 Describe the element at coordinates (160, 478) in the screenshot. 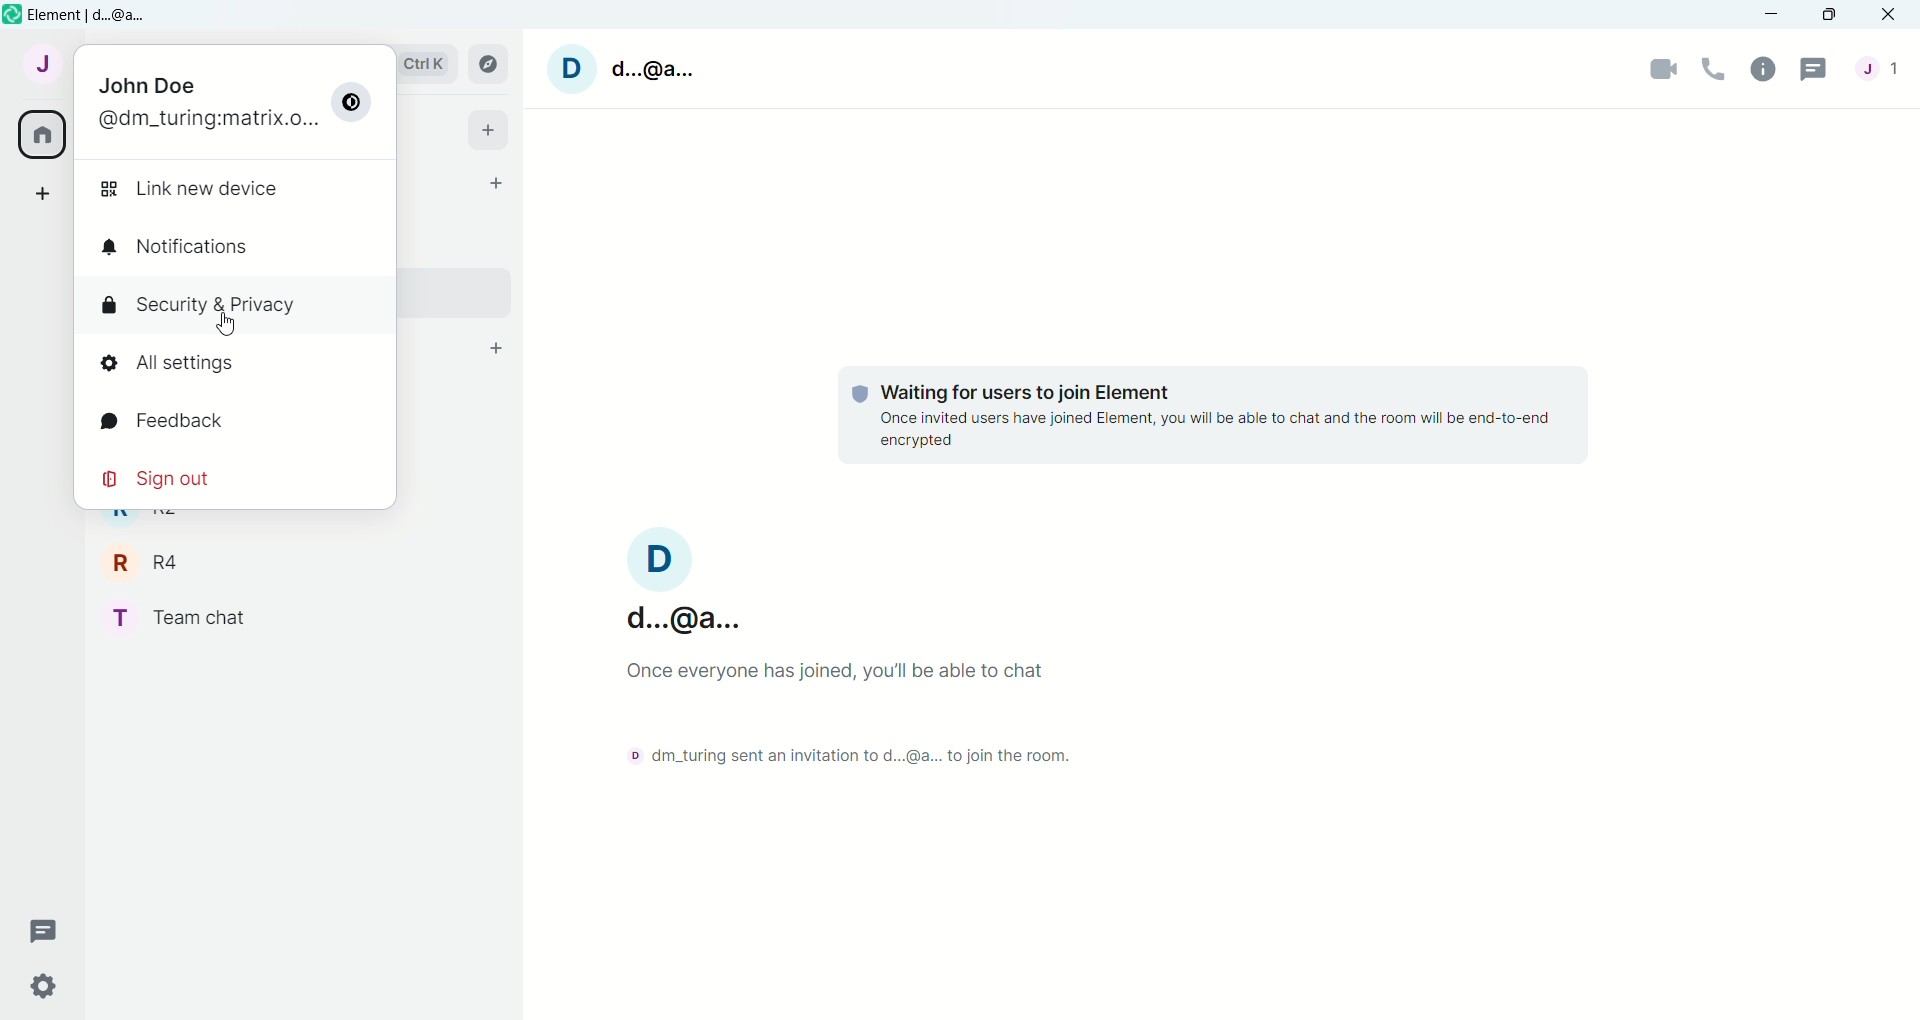

I see `Sign out` at that location.